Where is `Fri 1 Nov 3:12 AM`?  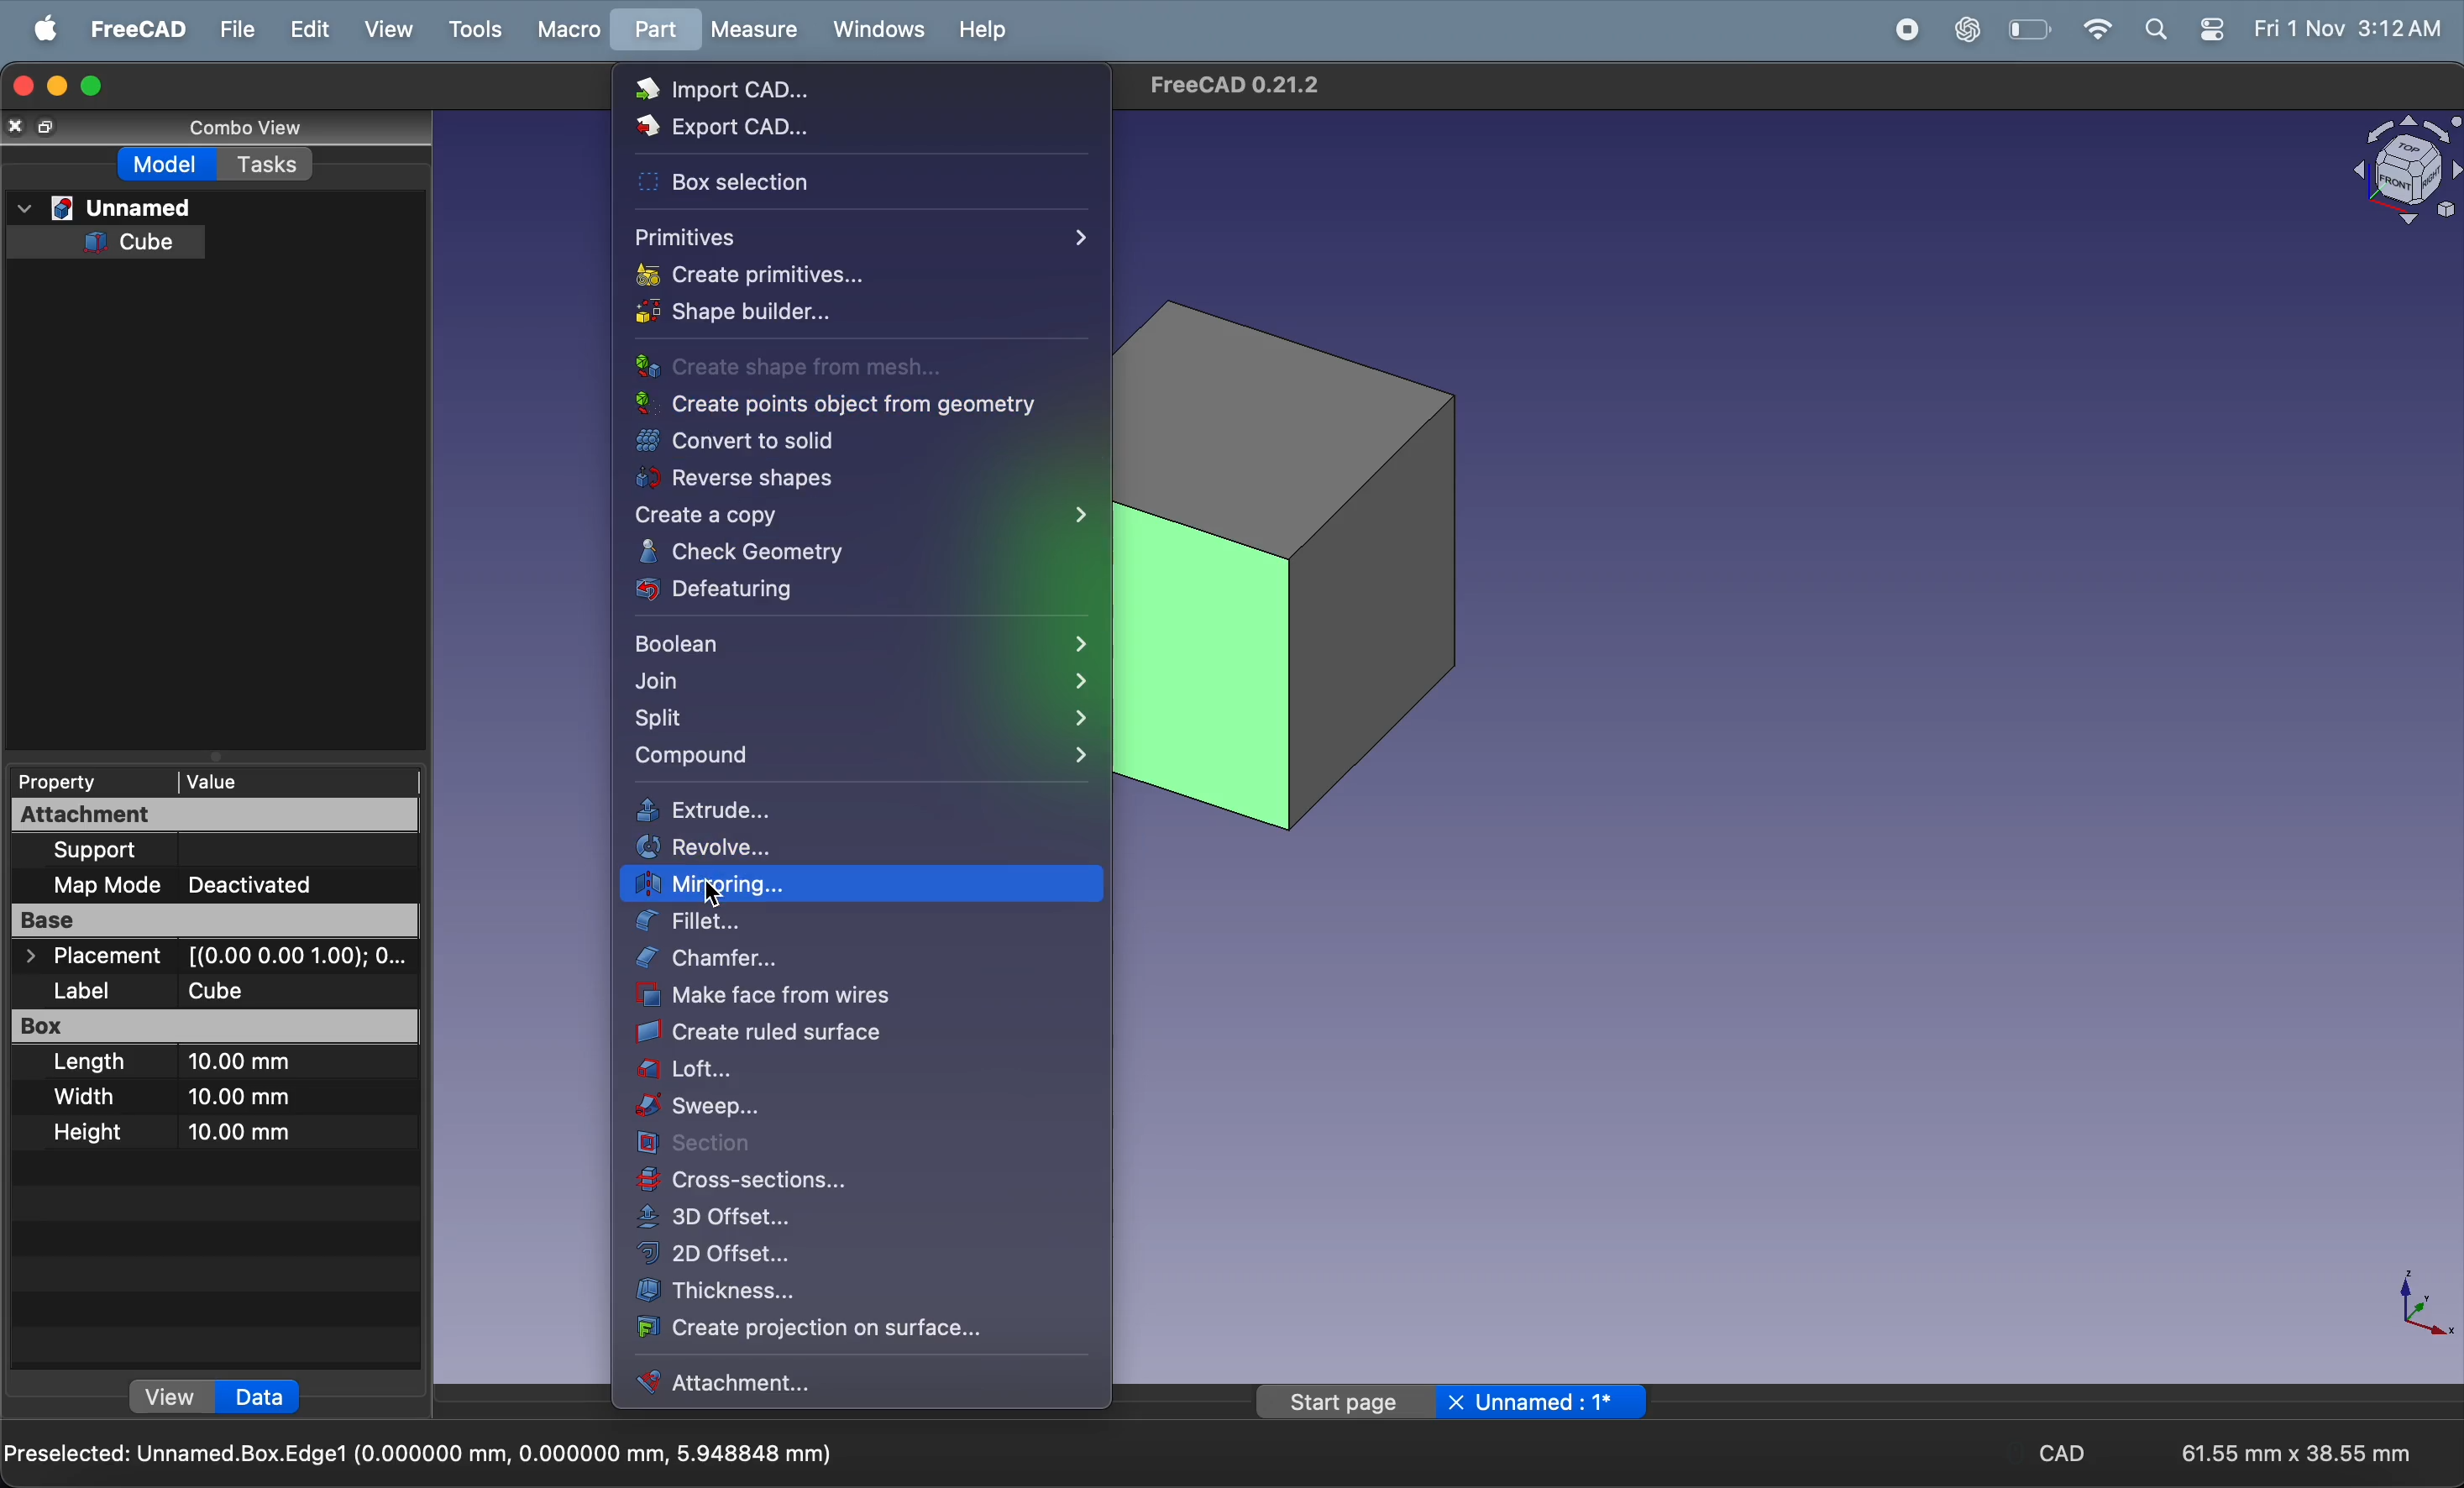 Fri 1 Nov 3:12 AM is located at coordinates (2347, 26).